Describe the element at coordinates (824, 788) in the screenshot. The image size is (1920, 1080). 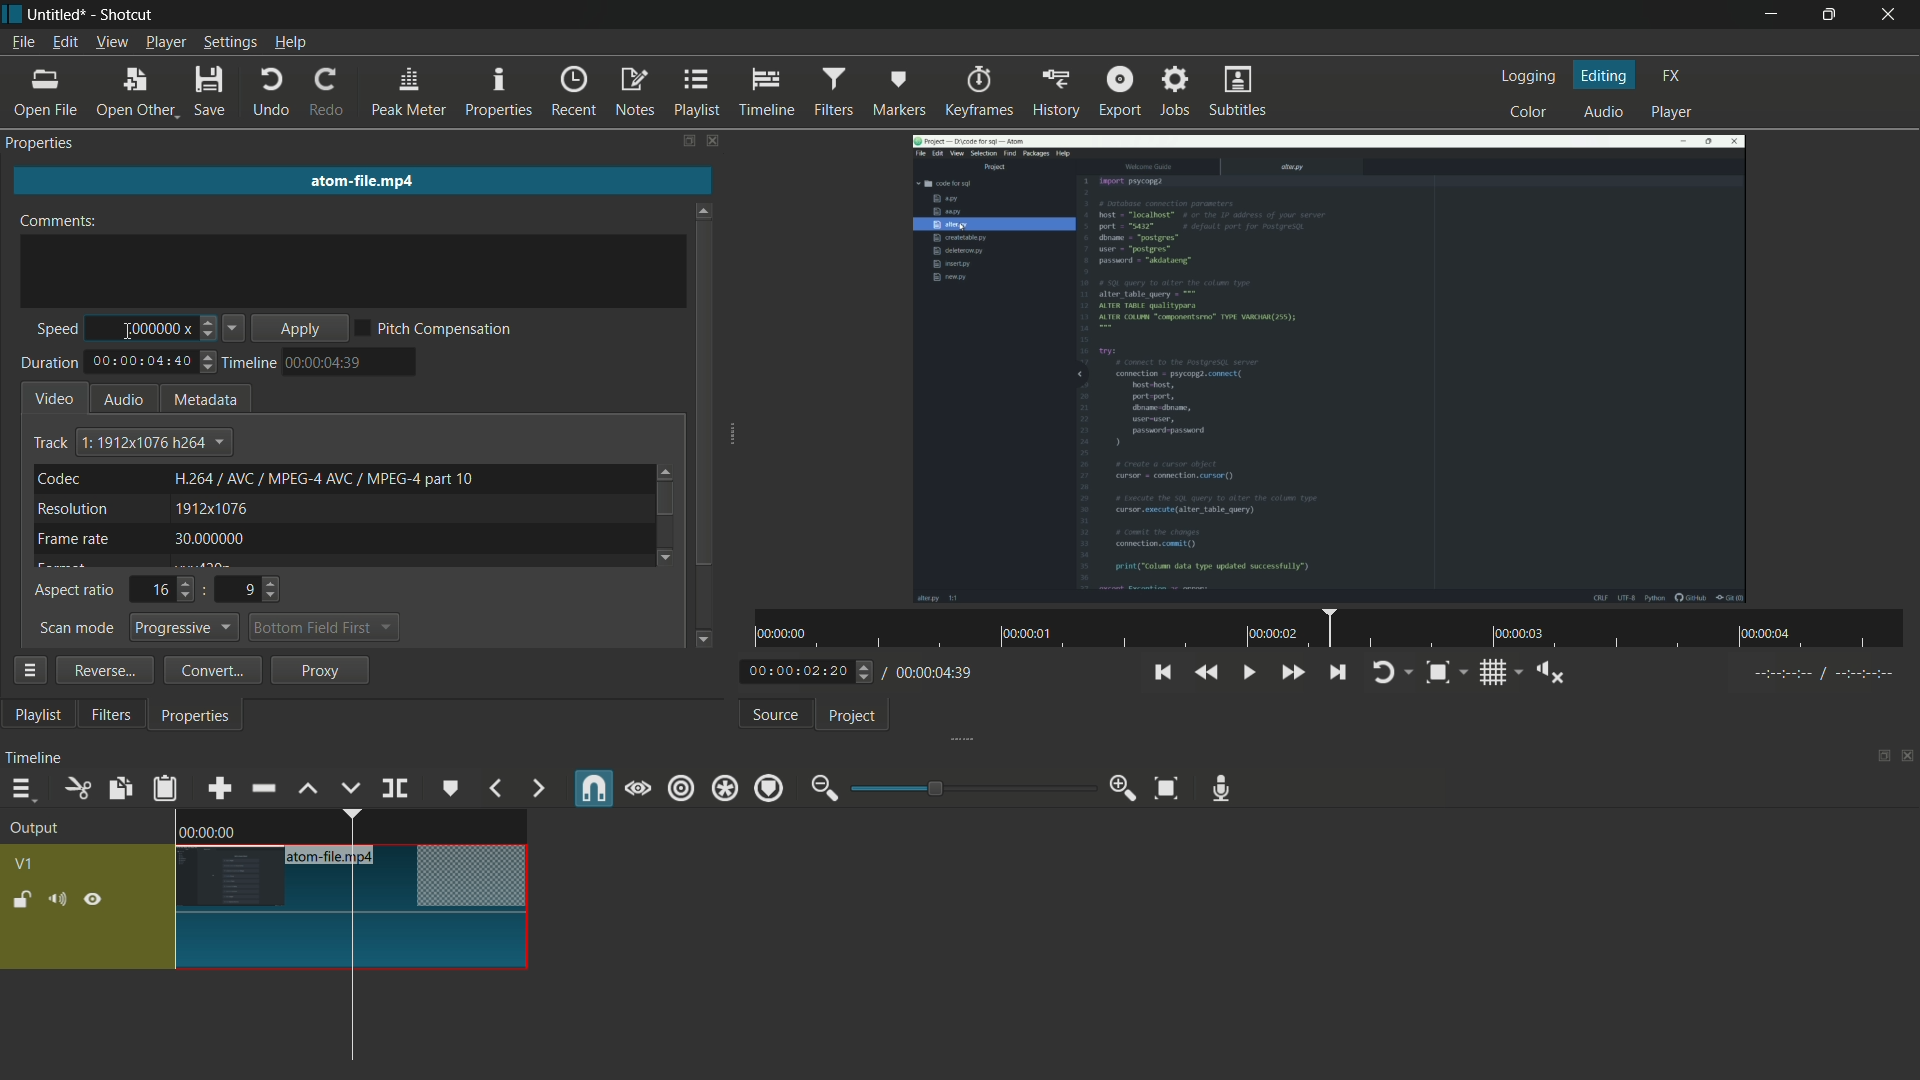
I see `zoom out` at that location.